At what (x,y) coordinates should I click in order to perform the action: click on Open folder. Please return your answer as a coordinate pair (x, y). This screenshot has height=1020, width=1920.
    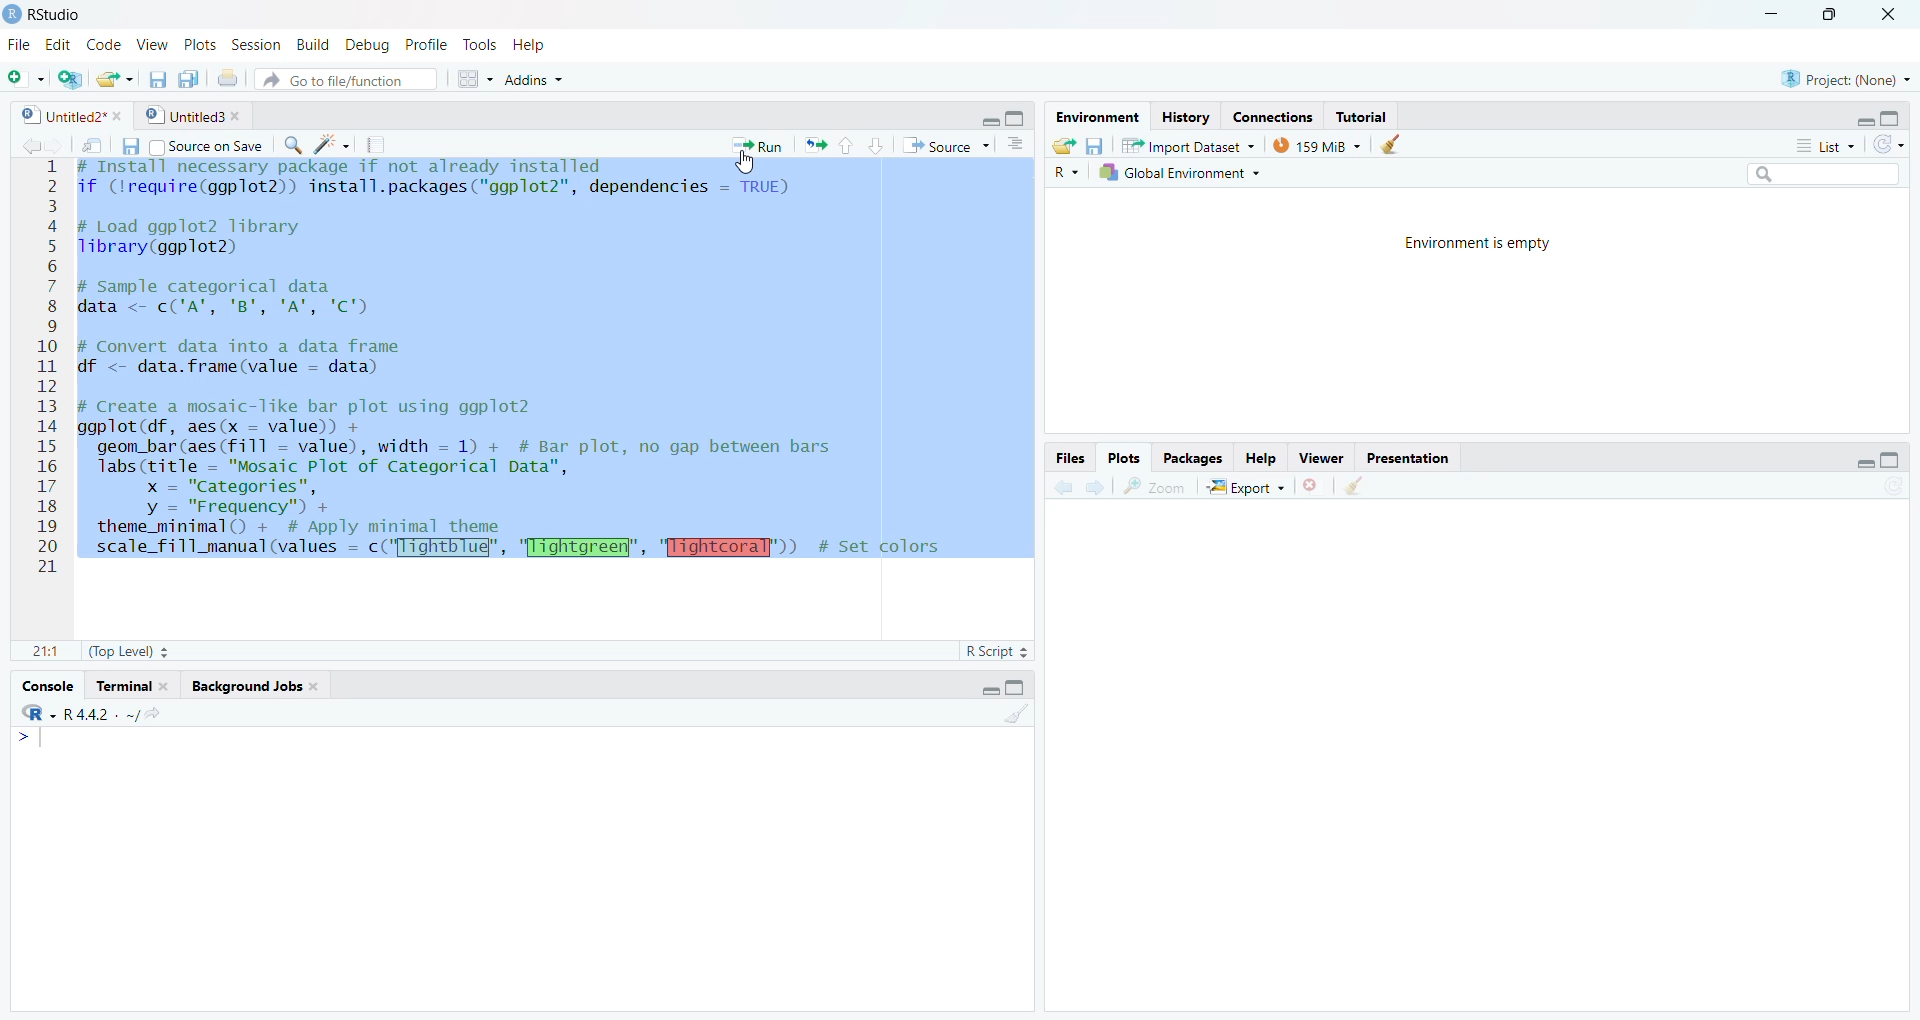
    Looking at the image, I should click on (113, 79).